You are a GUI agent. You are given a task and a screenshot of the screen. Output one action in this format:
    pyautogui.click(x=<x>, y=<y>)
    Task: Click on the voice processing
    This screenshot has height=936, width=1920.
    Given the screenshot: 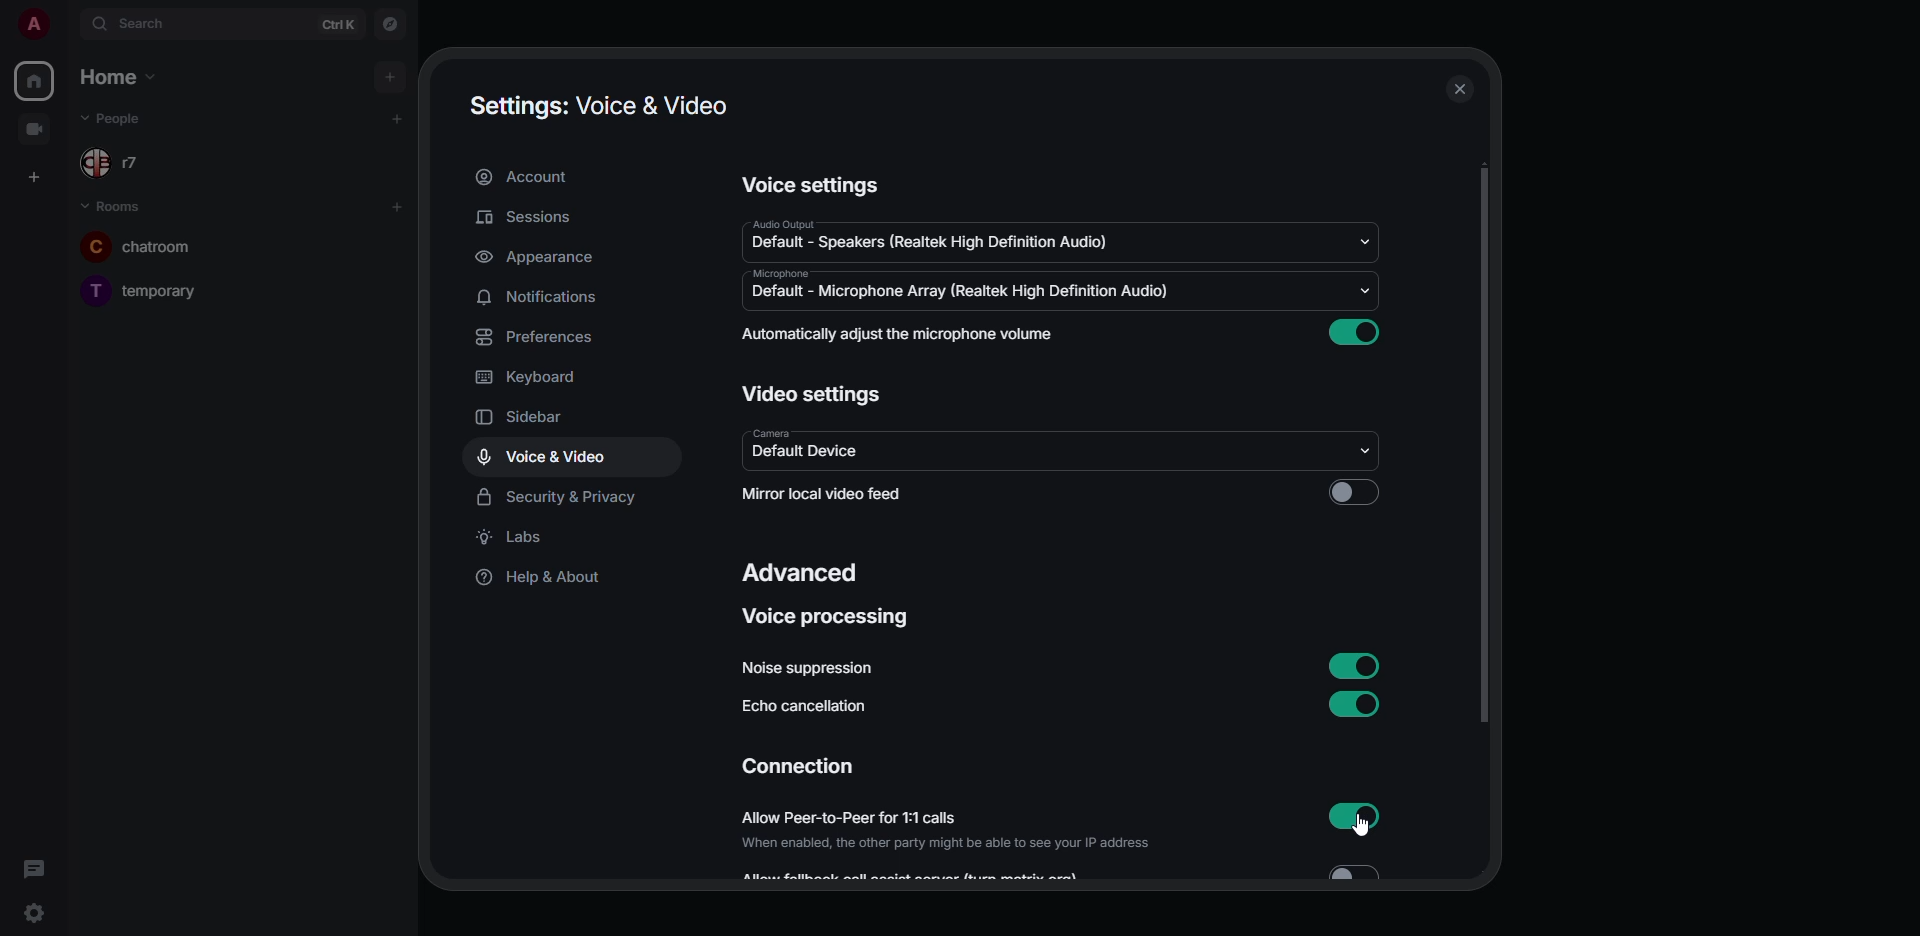 What is the action you would take?
    pyautogui.click(x=829, y=622)
    